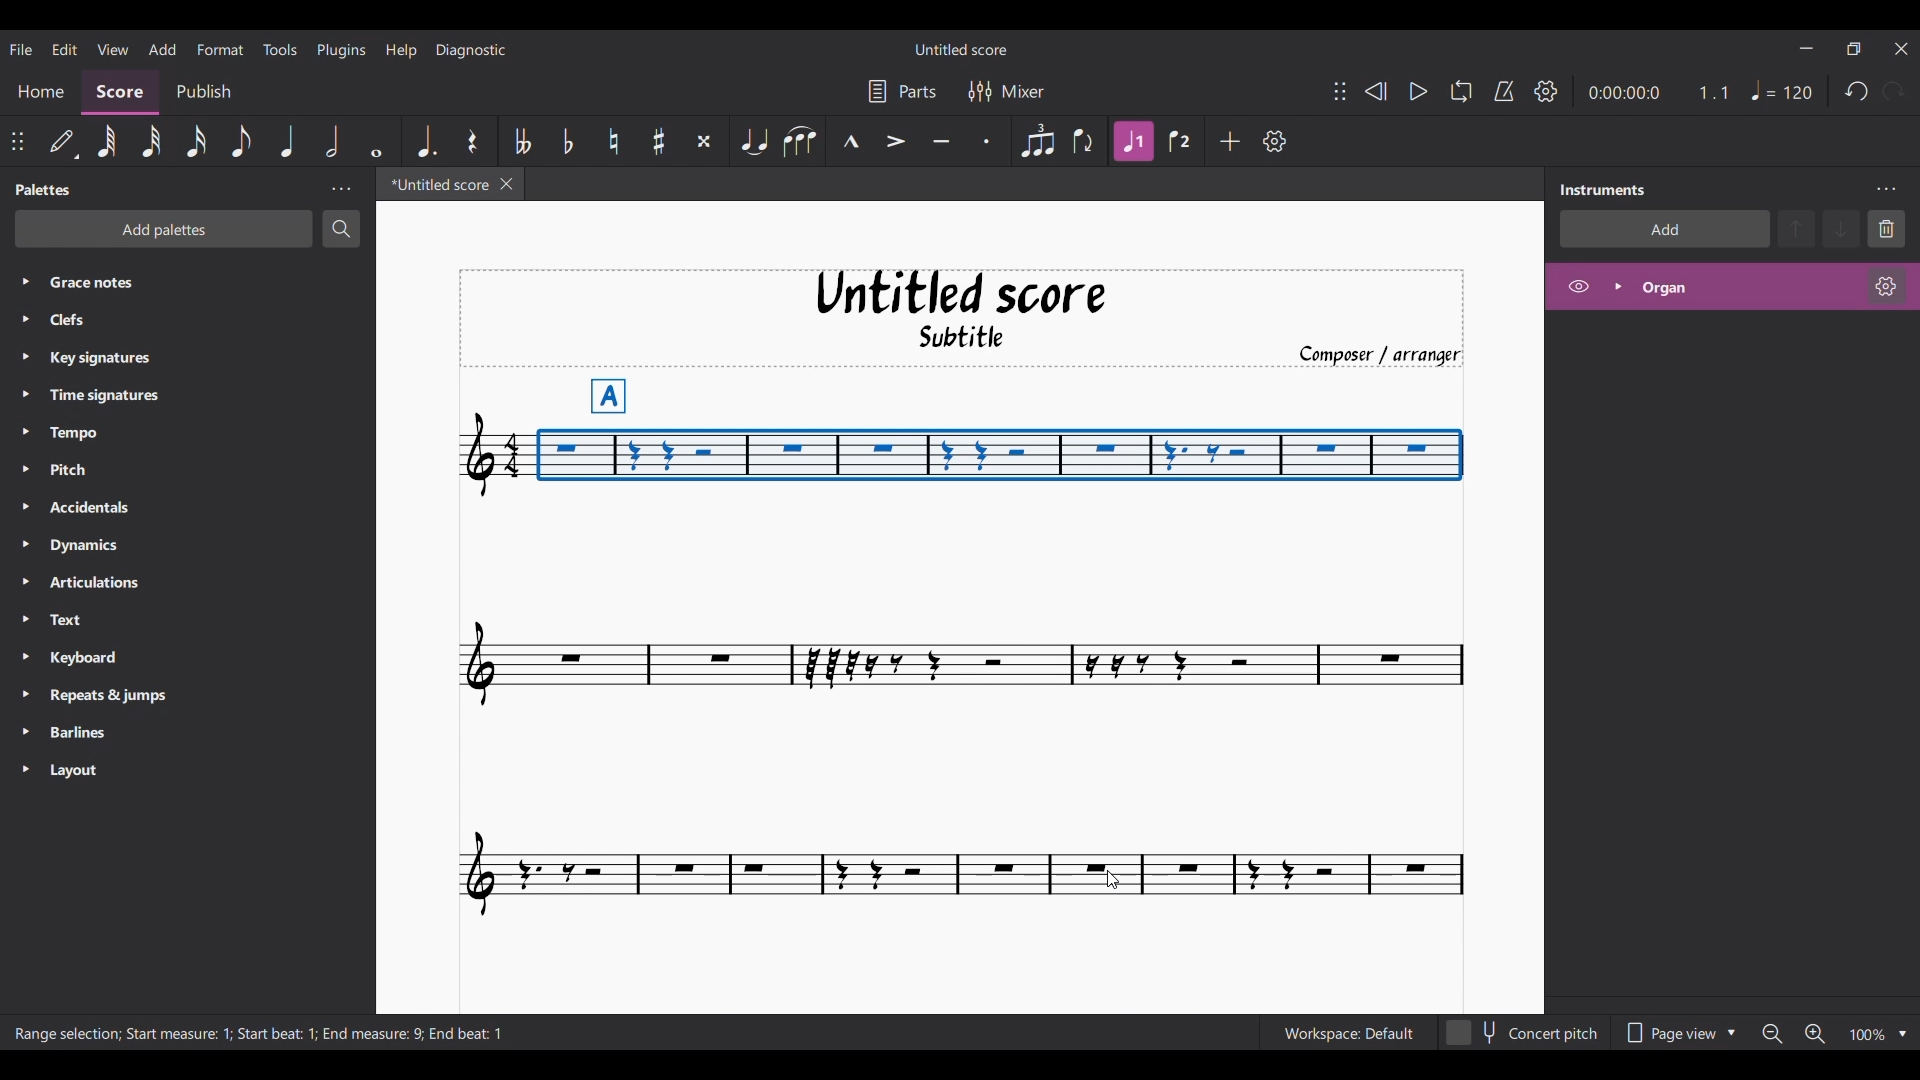 The width and height of the screenshot is (1920, 1080). Describe the element at coordinates (1665, 229) in the screenshot. I see `Add instrument` at that location.